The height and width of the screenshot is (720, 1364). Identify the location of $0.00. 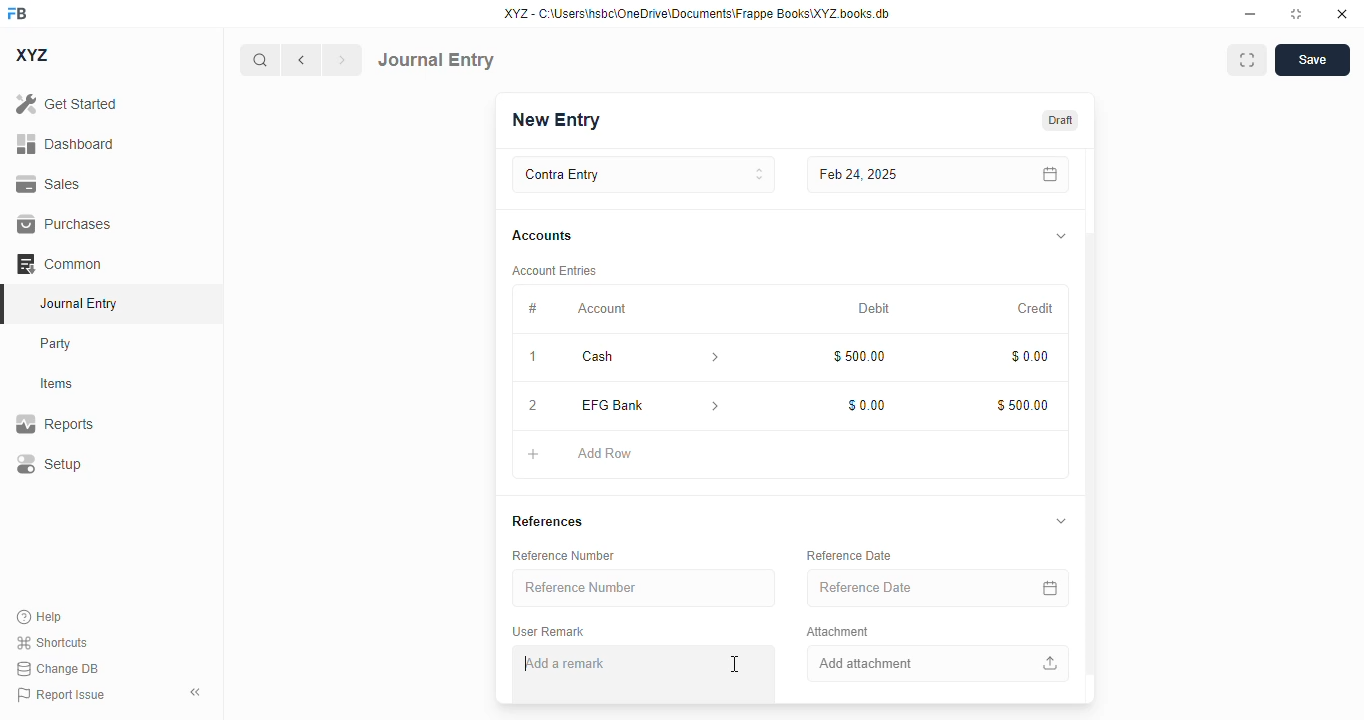
(1028, 354).